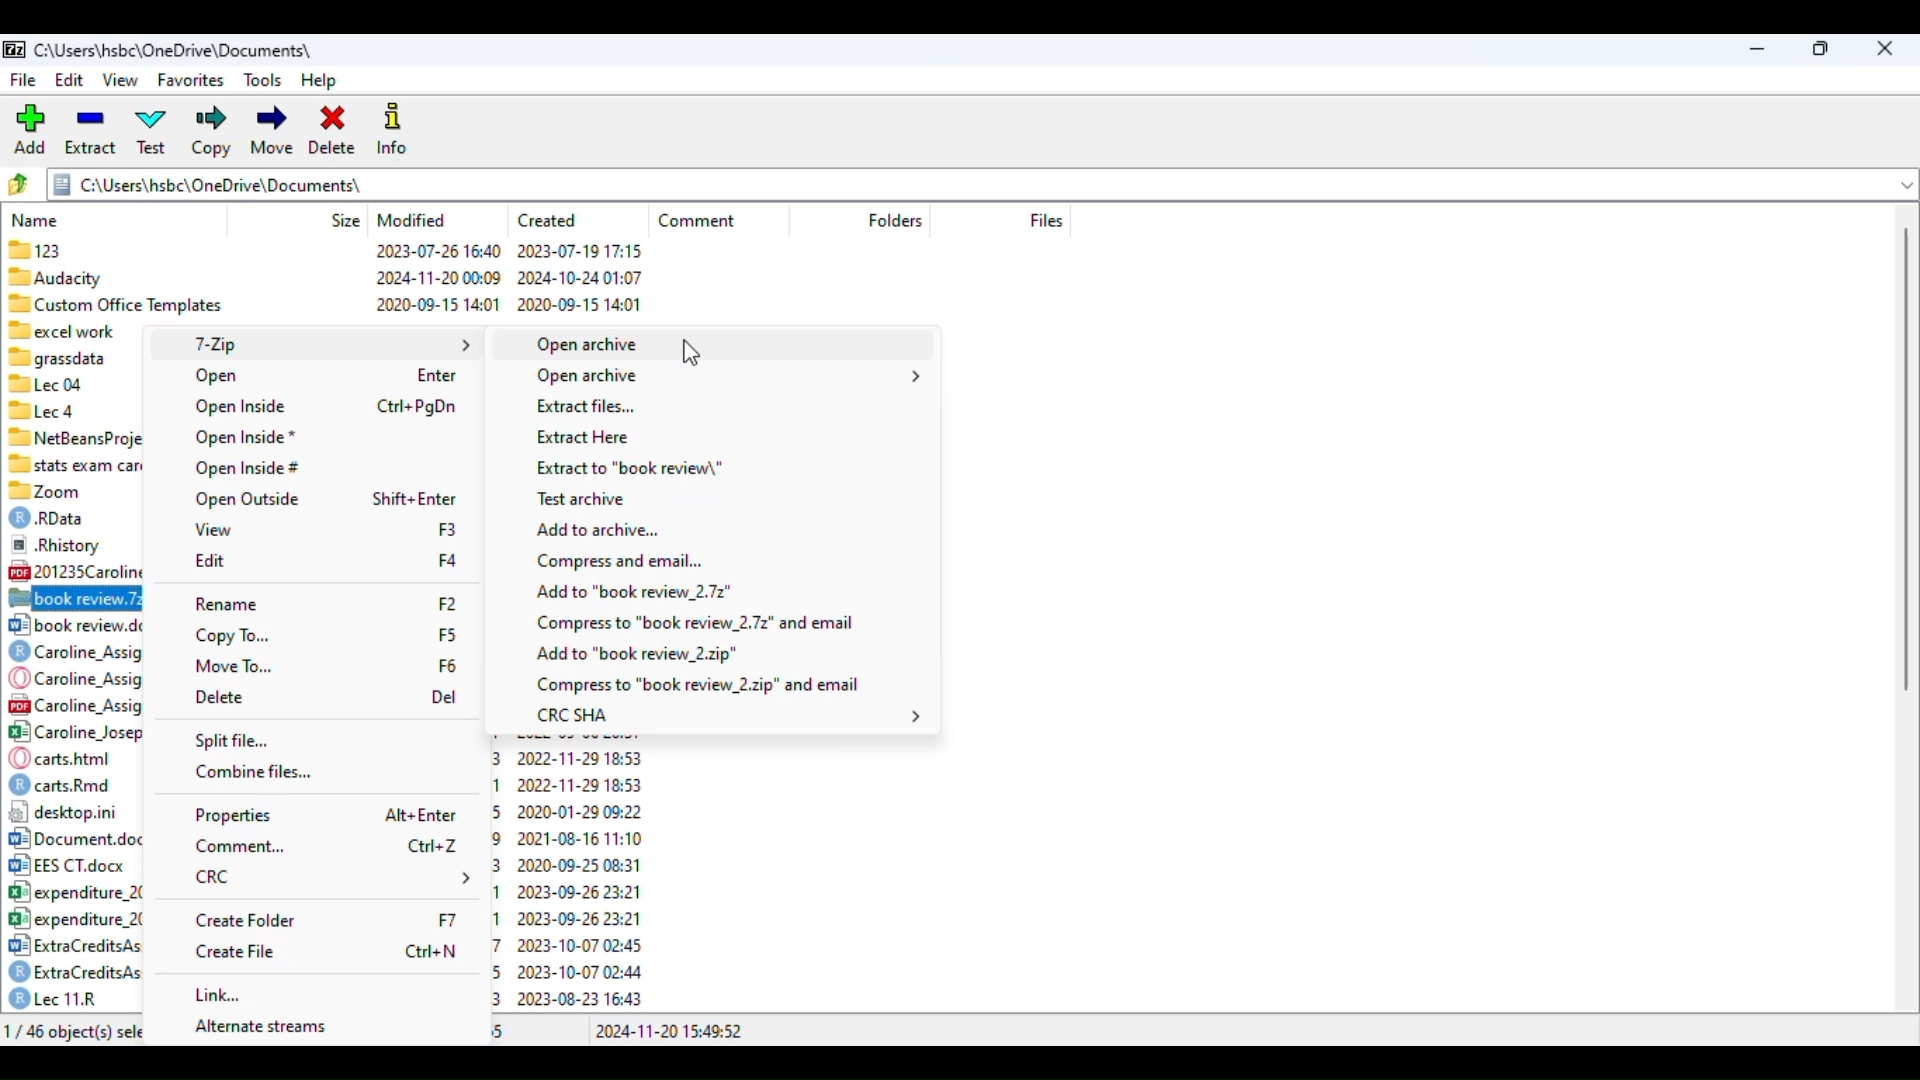 The width and height of the screenshot is (1920, 1080). Describe the element at coordinates (75, 410) in the screenshot. I see `®llecd 2023-07-26 16:43 2023-07-26 16:41` at that location.